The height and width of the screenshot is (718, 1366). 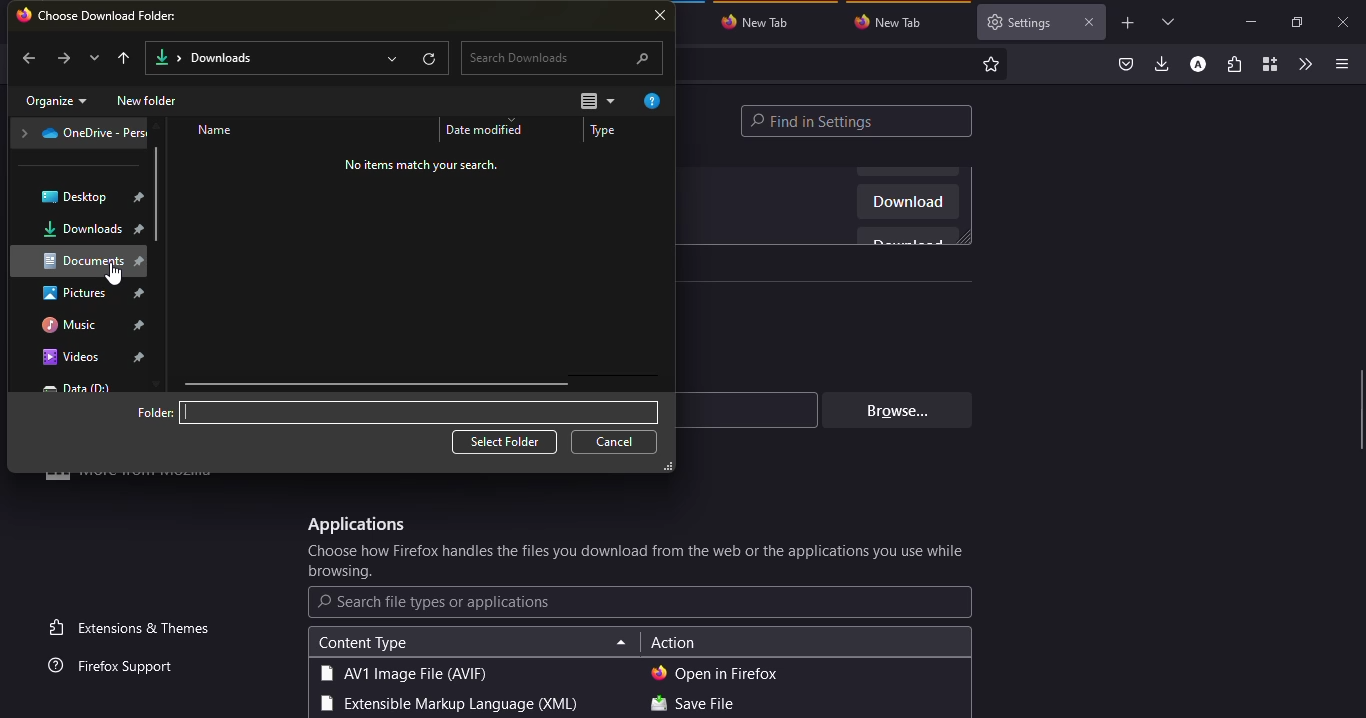 I want to click on tab, so click(x=761, y=21).